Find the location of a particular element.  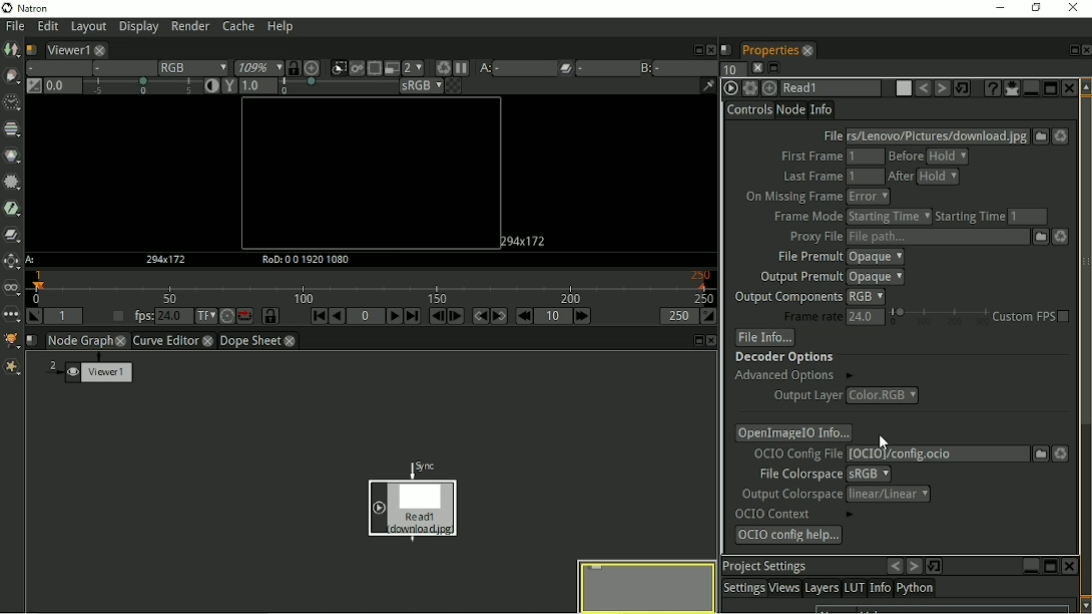

Playback out point is located at coordinates (680, 316).